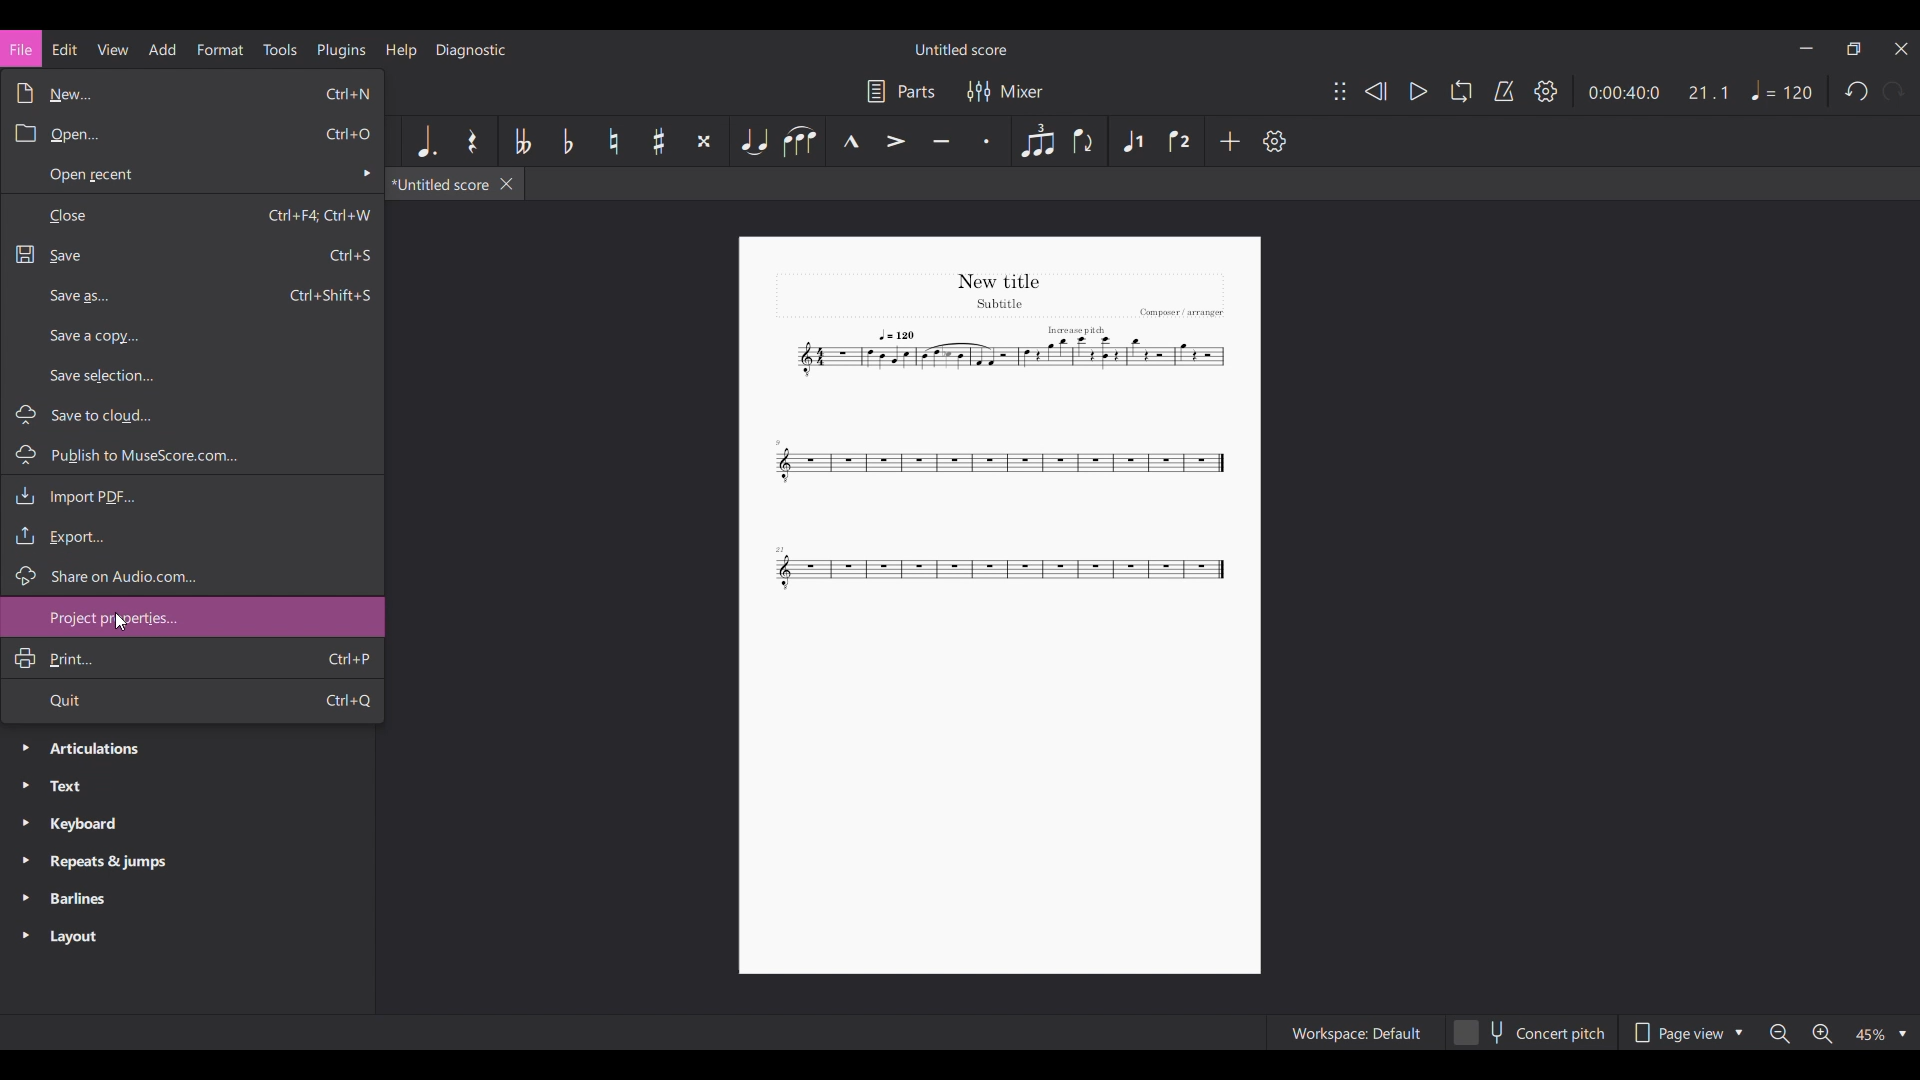 This screenshot has width=1920, height=1080. I want to click on Barlines, so click(188, 899).